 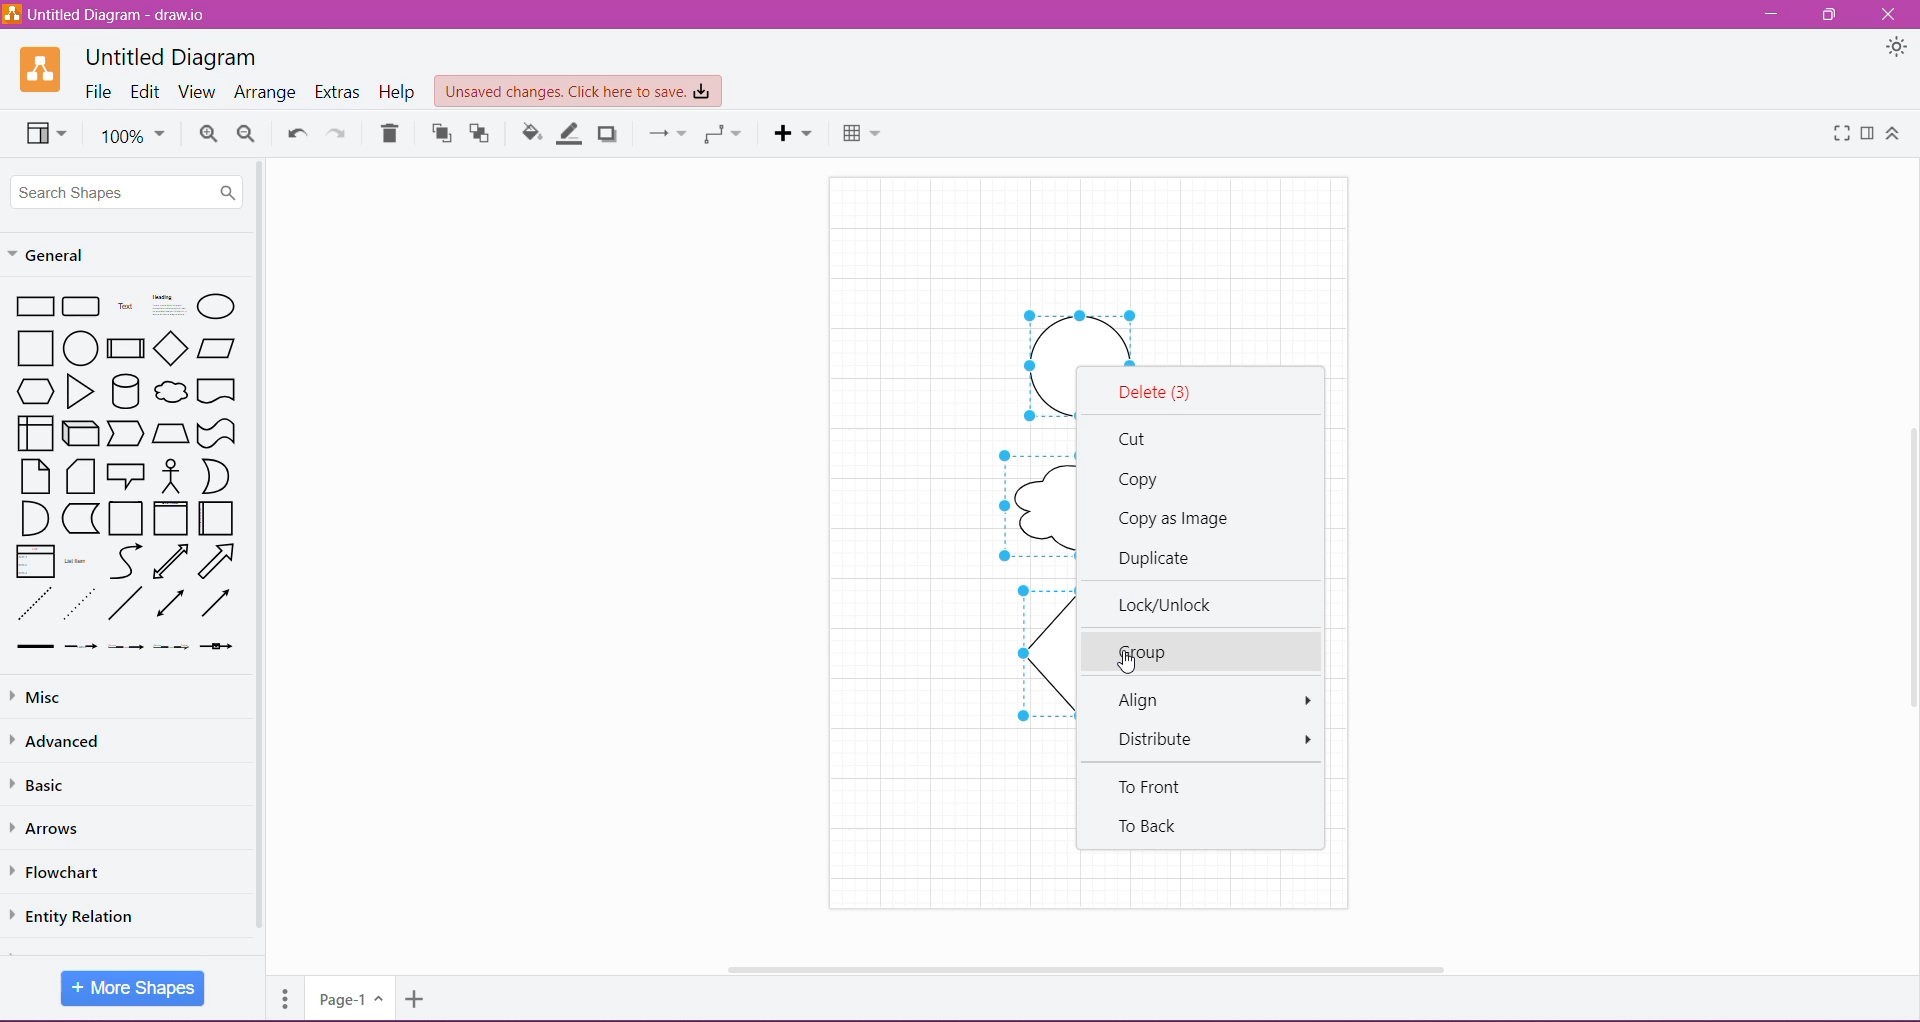 What do you see at coordinates (171, 57) in the screenshot?
I see `Untitled Diagram` at bounding box center [171, 57].